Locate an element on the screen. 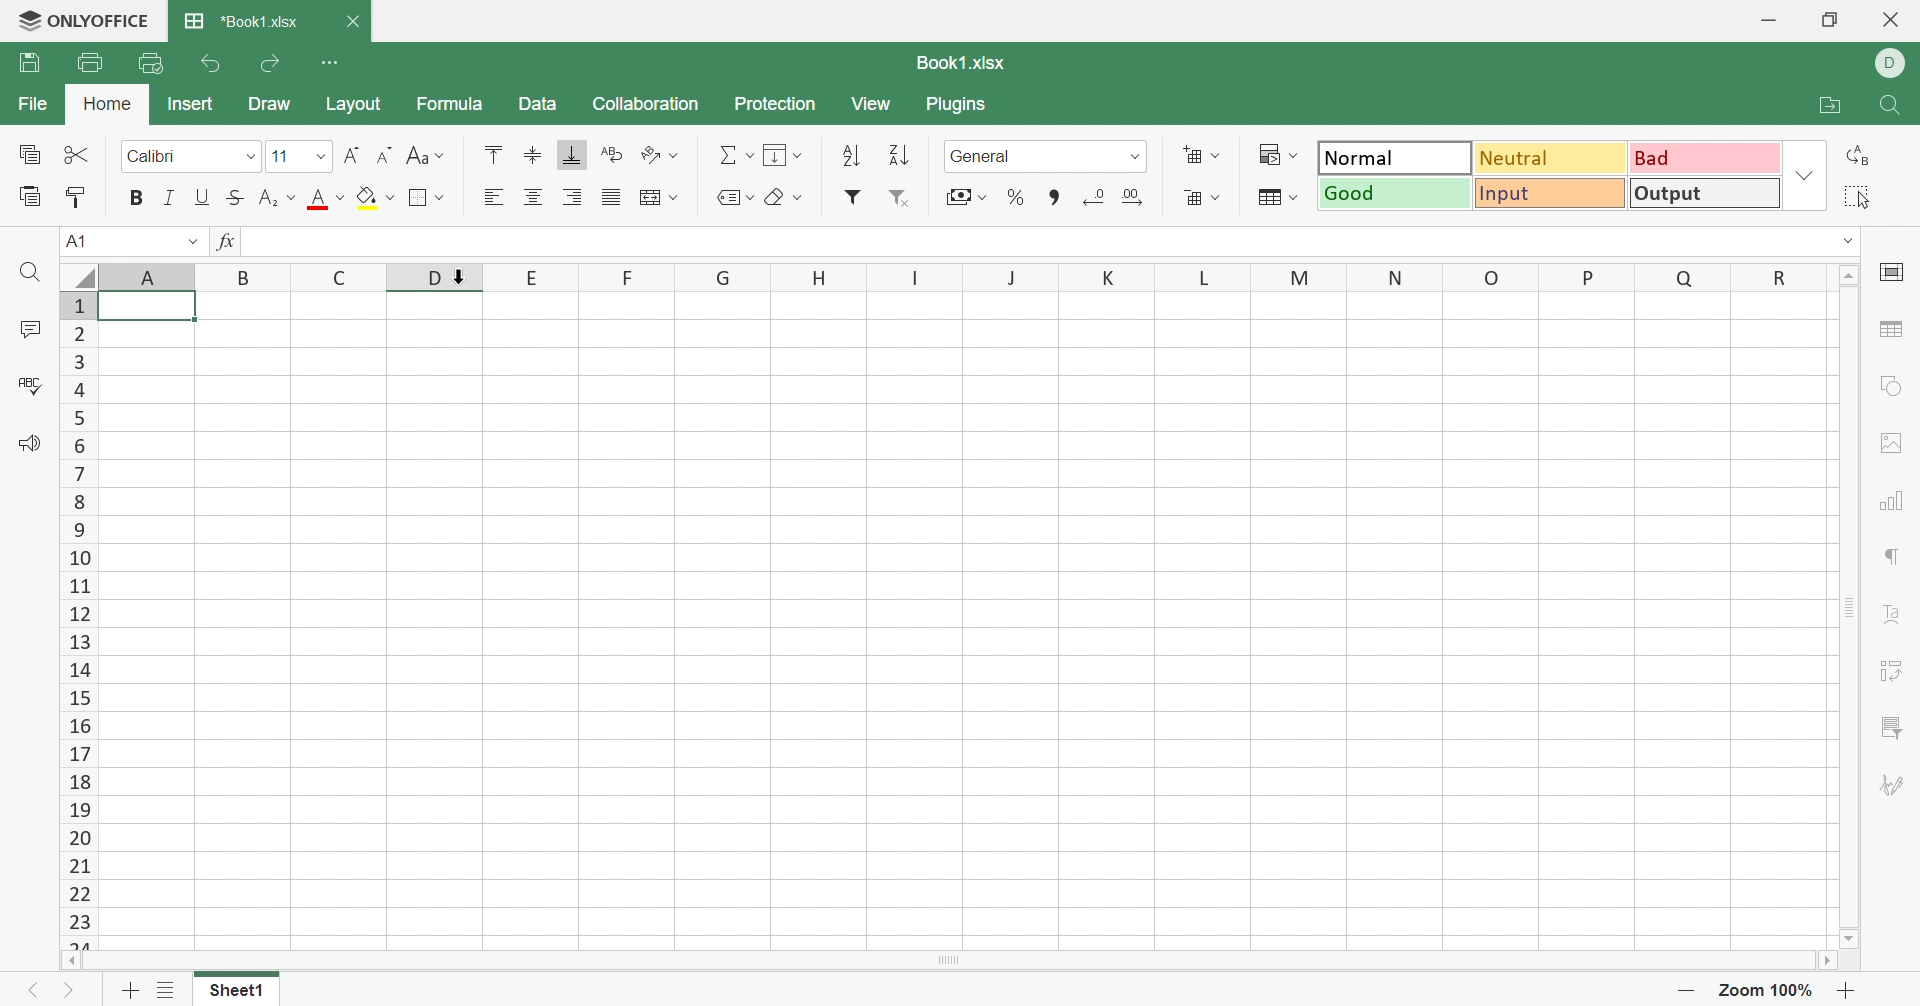 The width and height of the screenshot is (1920, 1006). Check Spelling is located at coordinates (28, 385).